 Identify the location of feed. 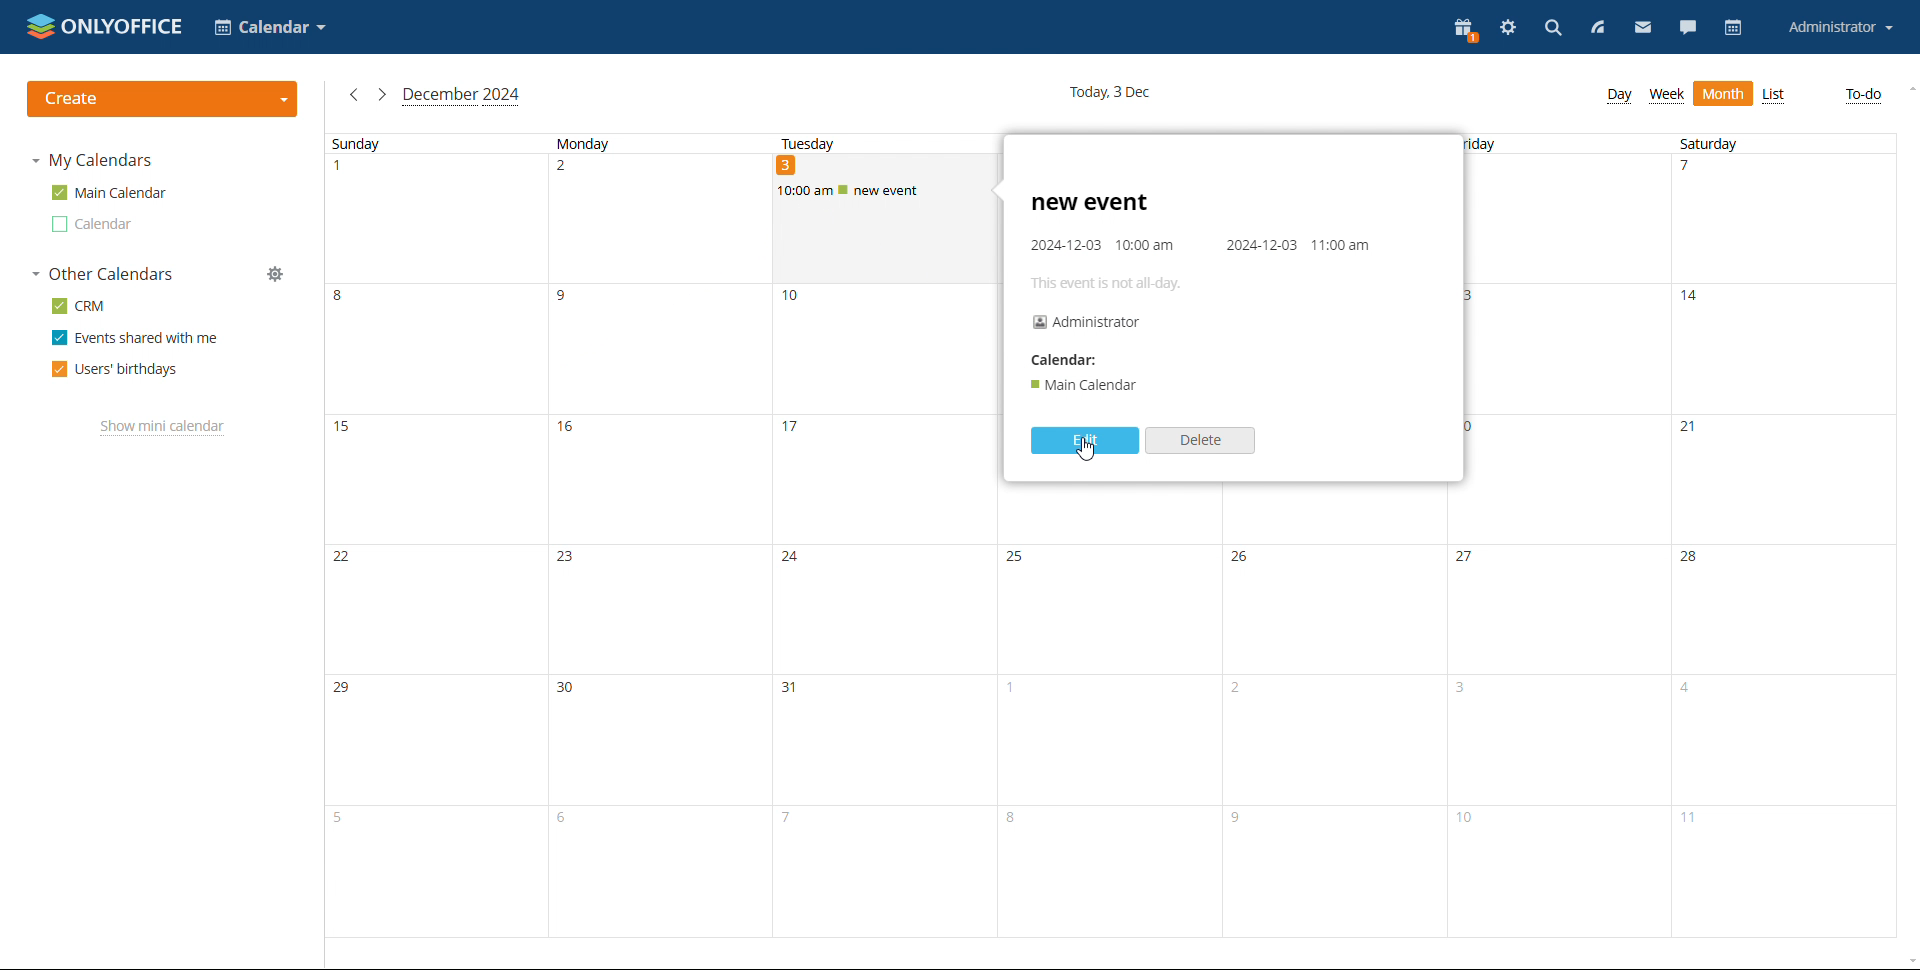
(1597, 28).